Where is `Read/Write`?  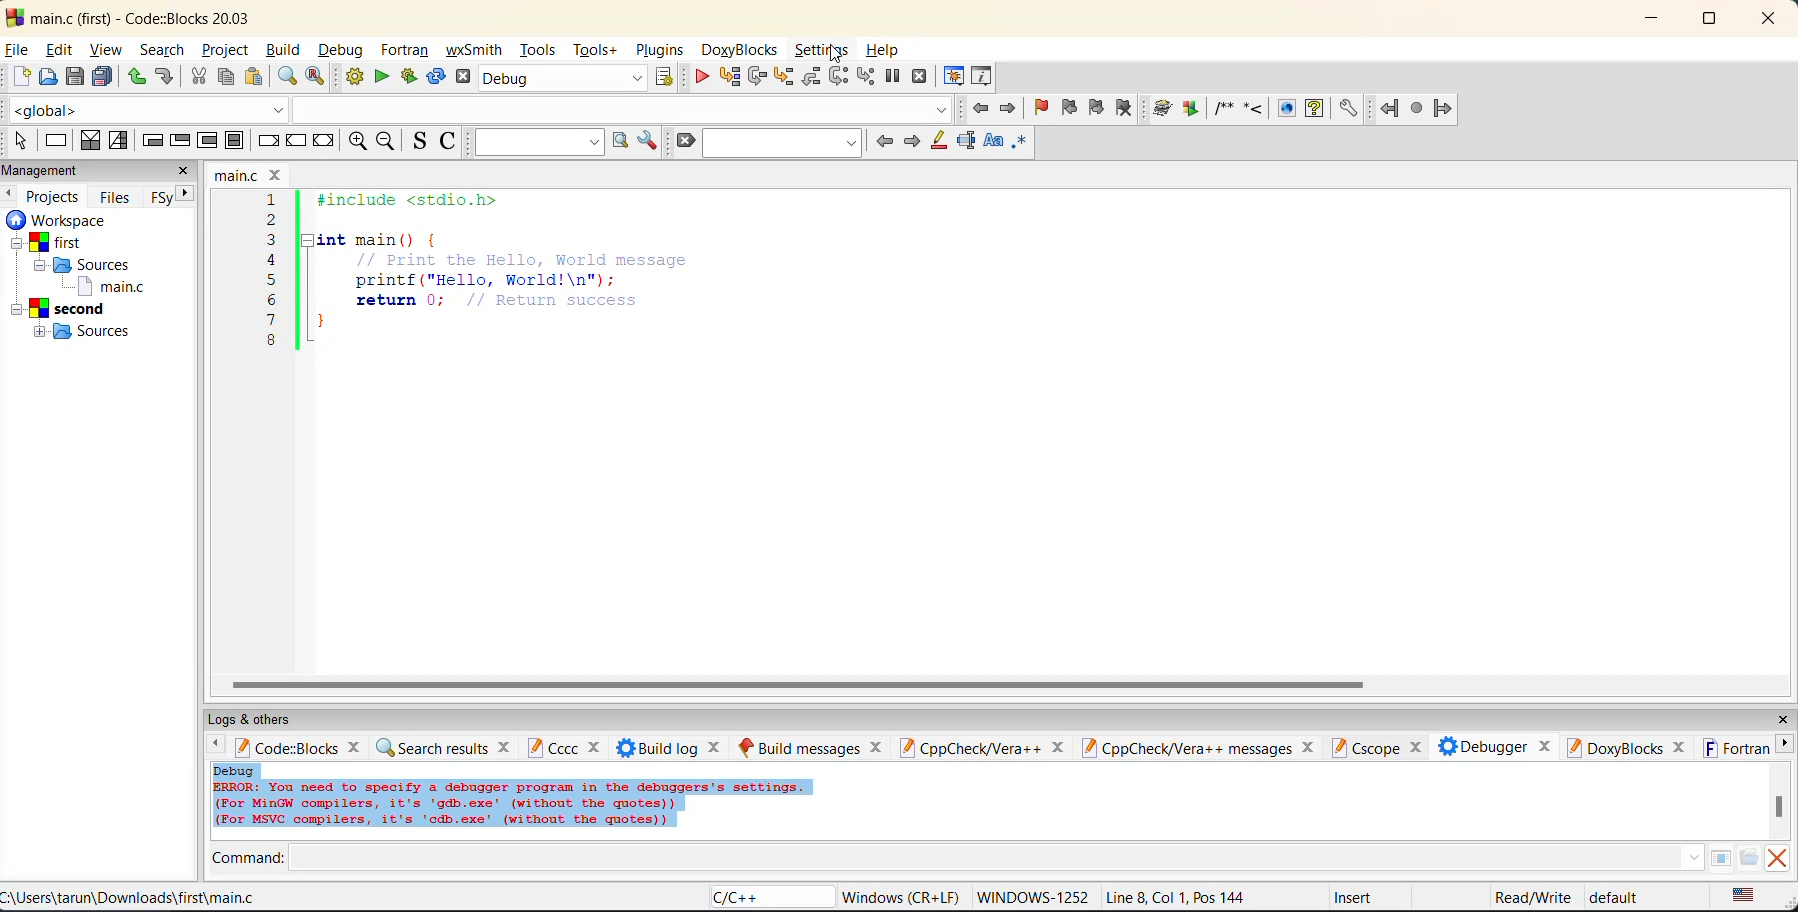
Read/Write is located at coordinates (1531, 896).